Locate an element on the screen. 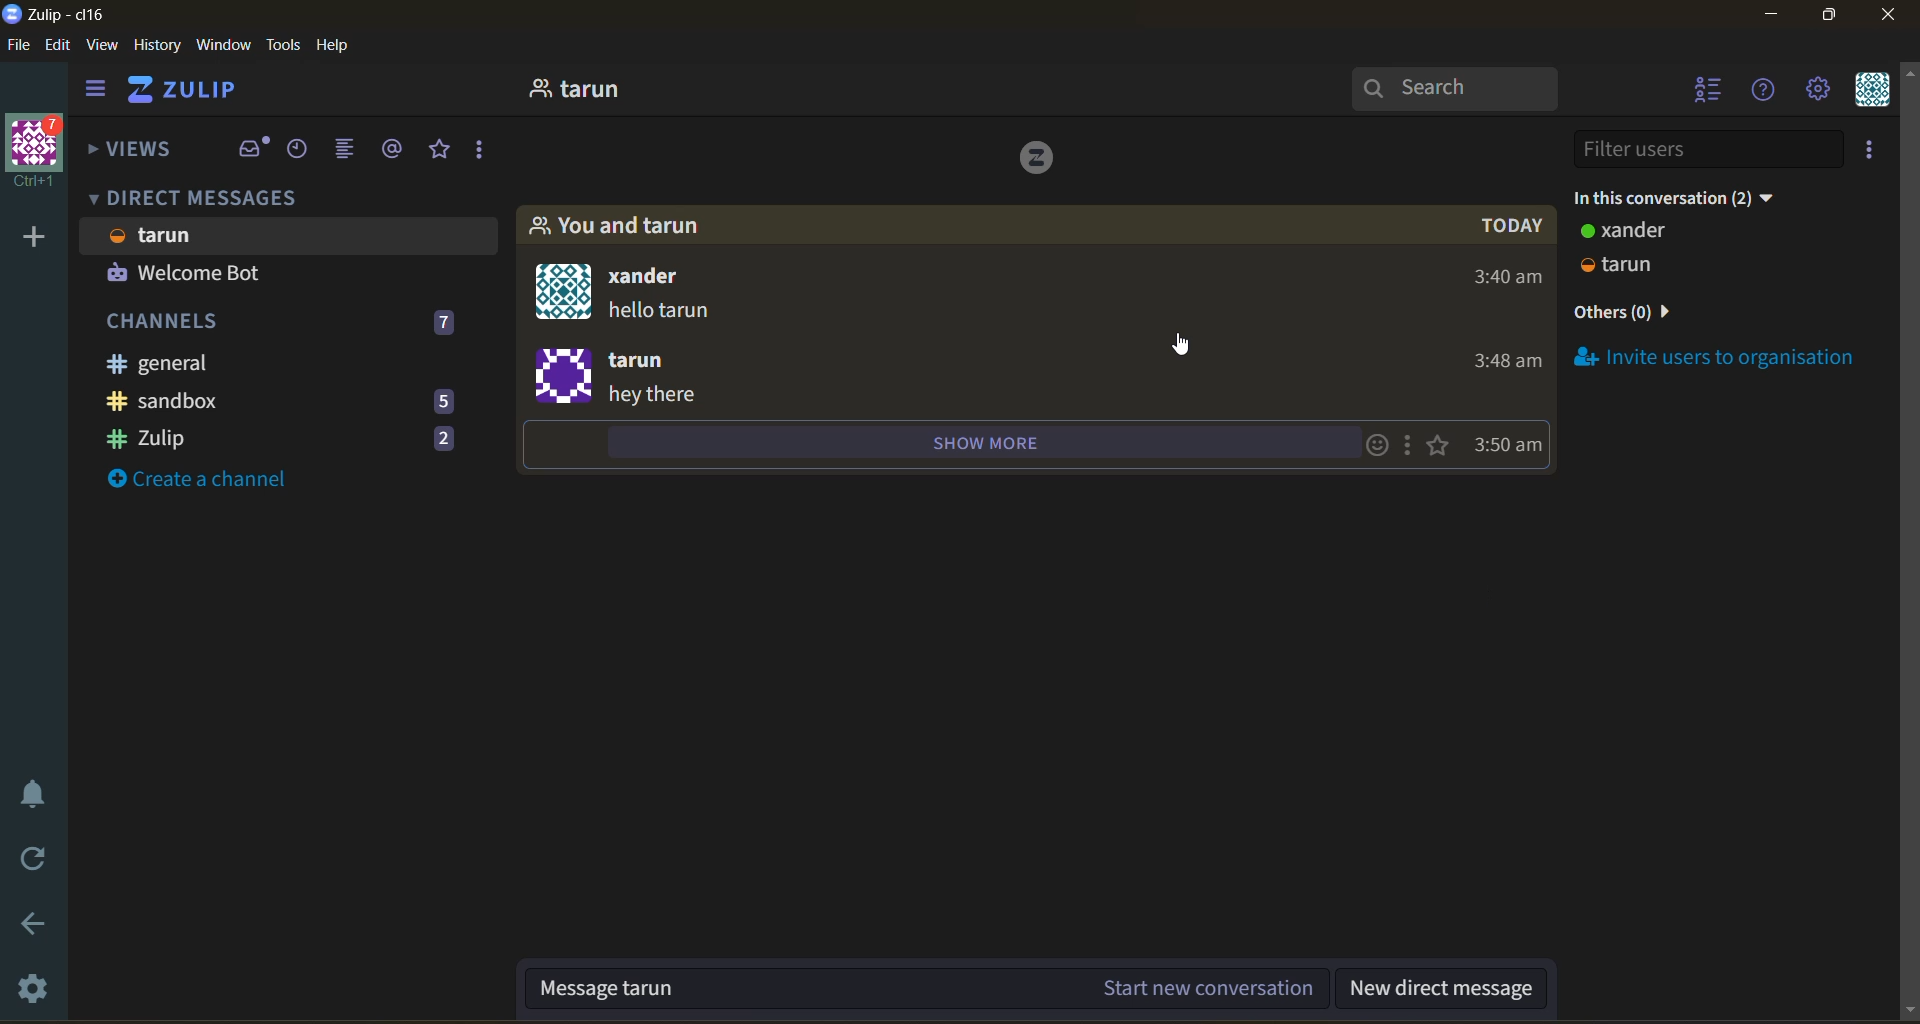 This screenshot has width=1920, height=1024. enable do not disturb is located at coordinates (30, 794).